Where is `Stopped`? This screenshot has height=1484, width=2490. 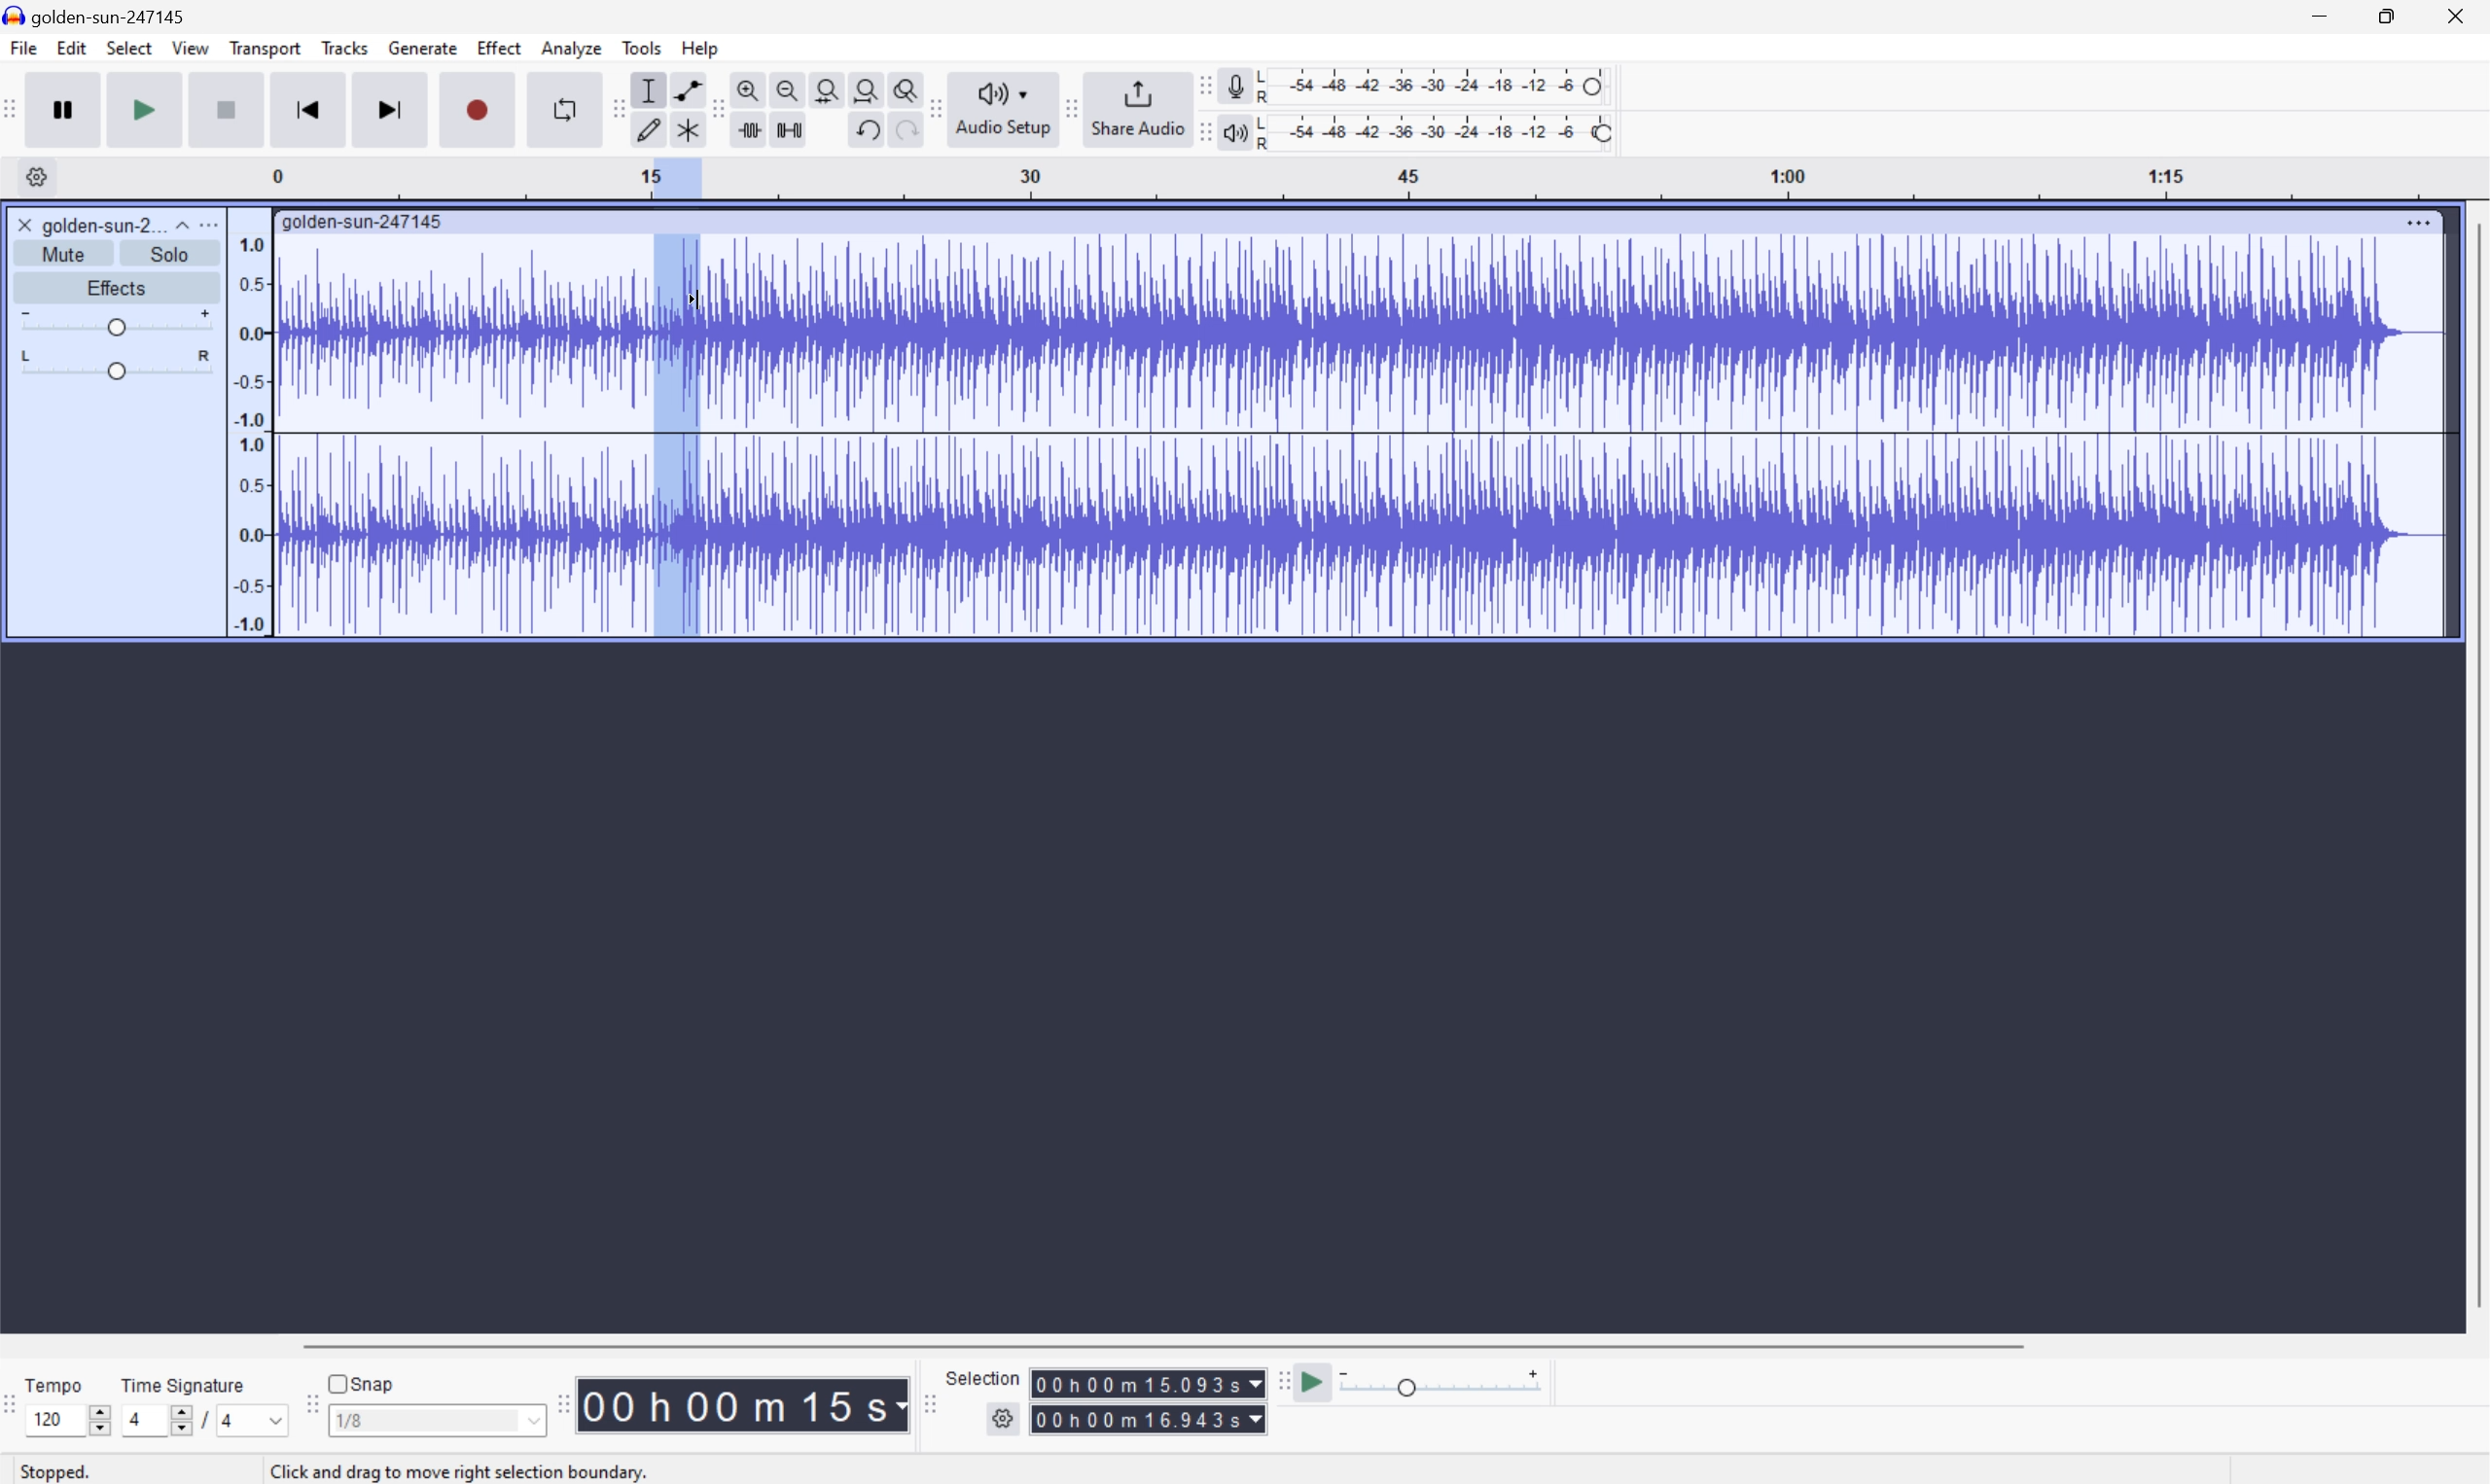 Stopped is located at coordinates (66, 1473).